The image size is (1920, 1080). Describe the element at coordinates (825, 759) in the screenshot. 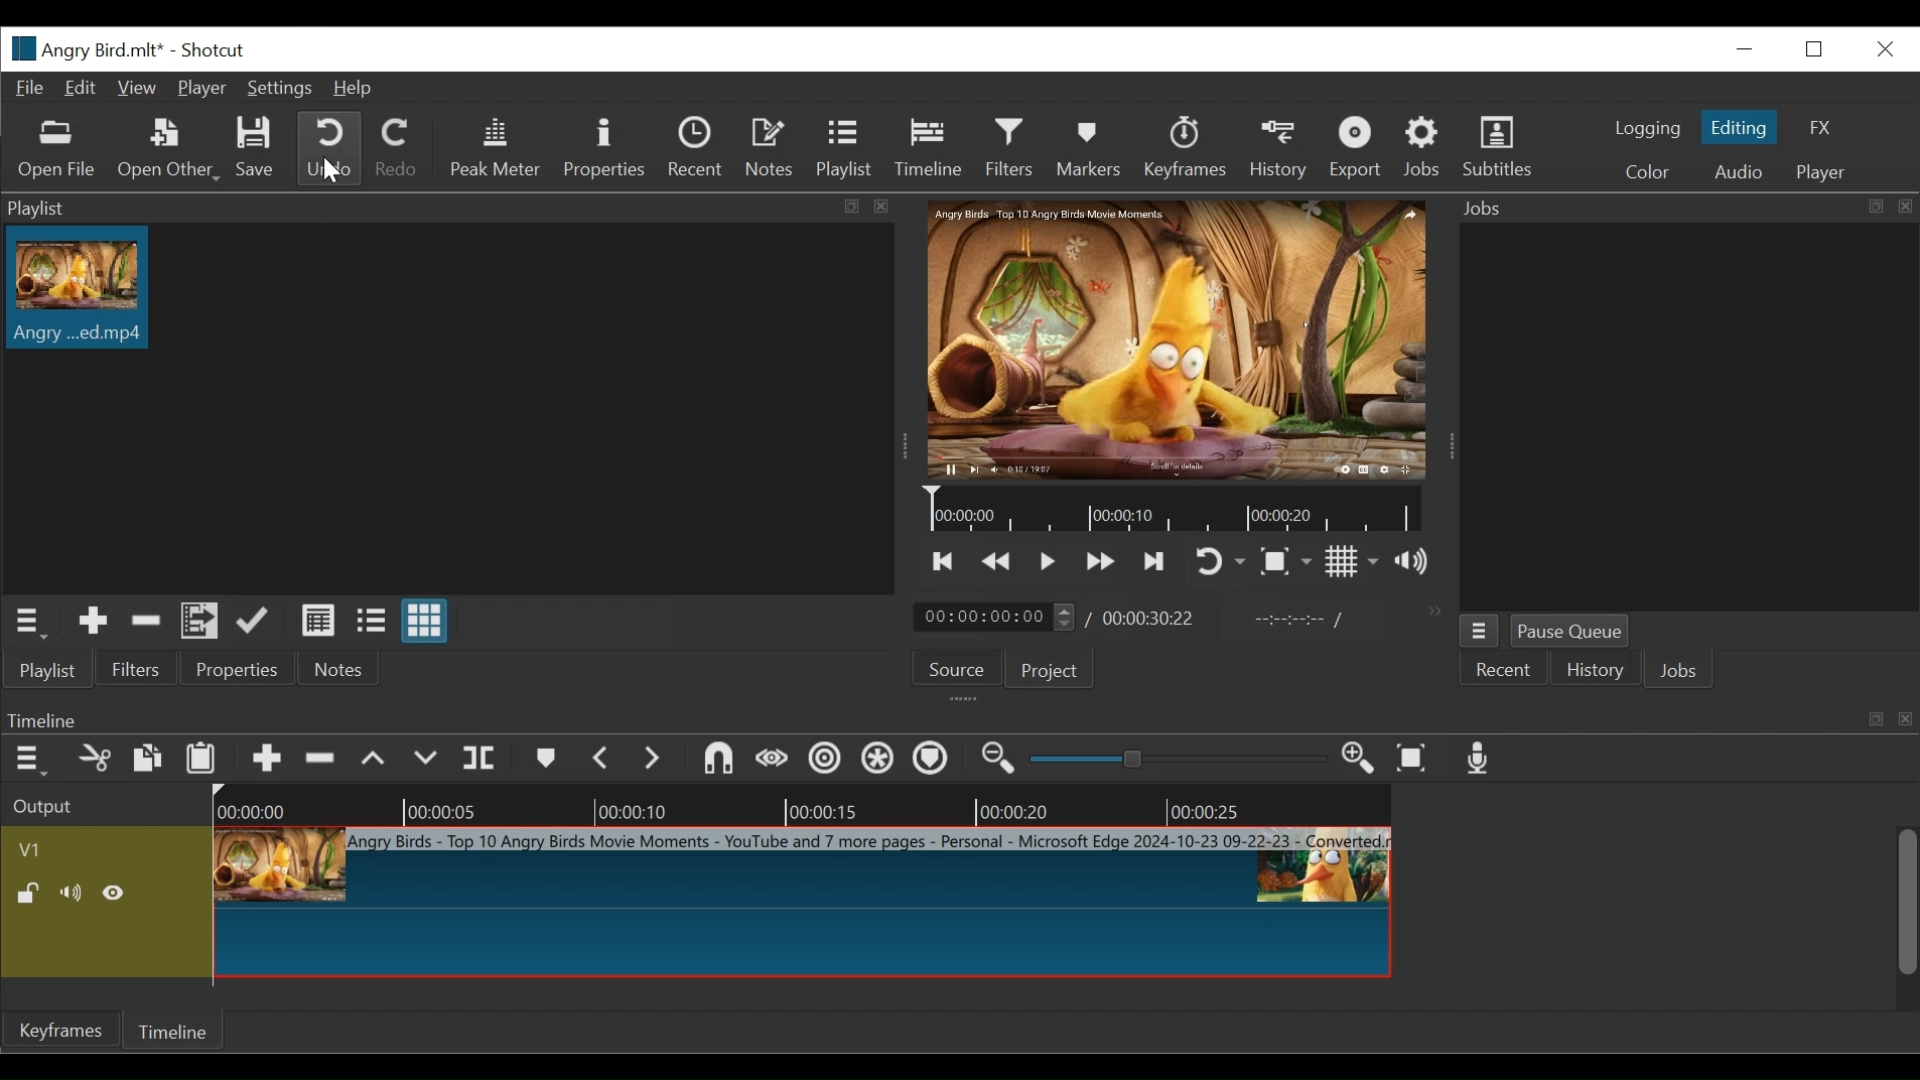

I see `Ripple` at that location.